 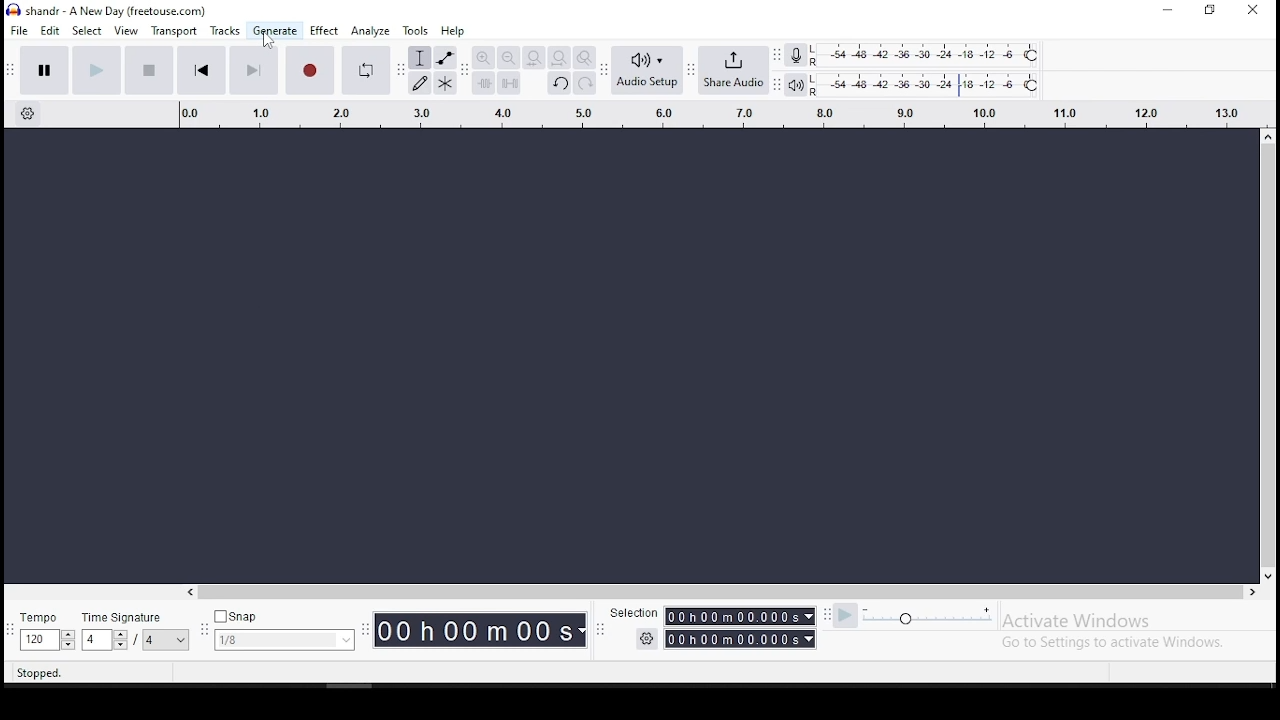 I want to click on generate, so click(x=275, y=31).